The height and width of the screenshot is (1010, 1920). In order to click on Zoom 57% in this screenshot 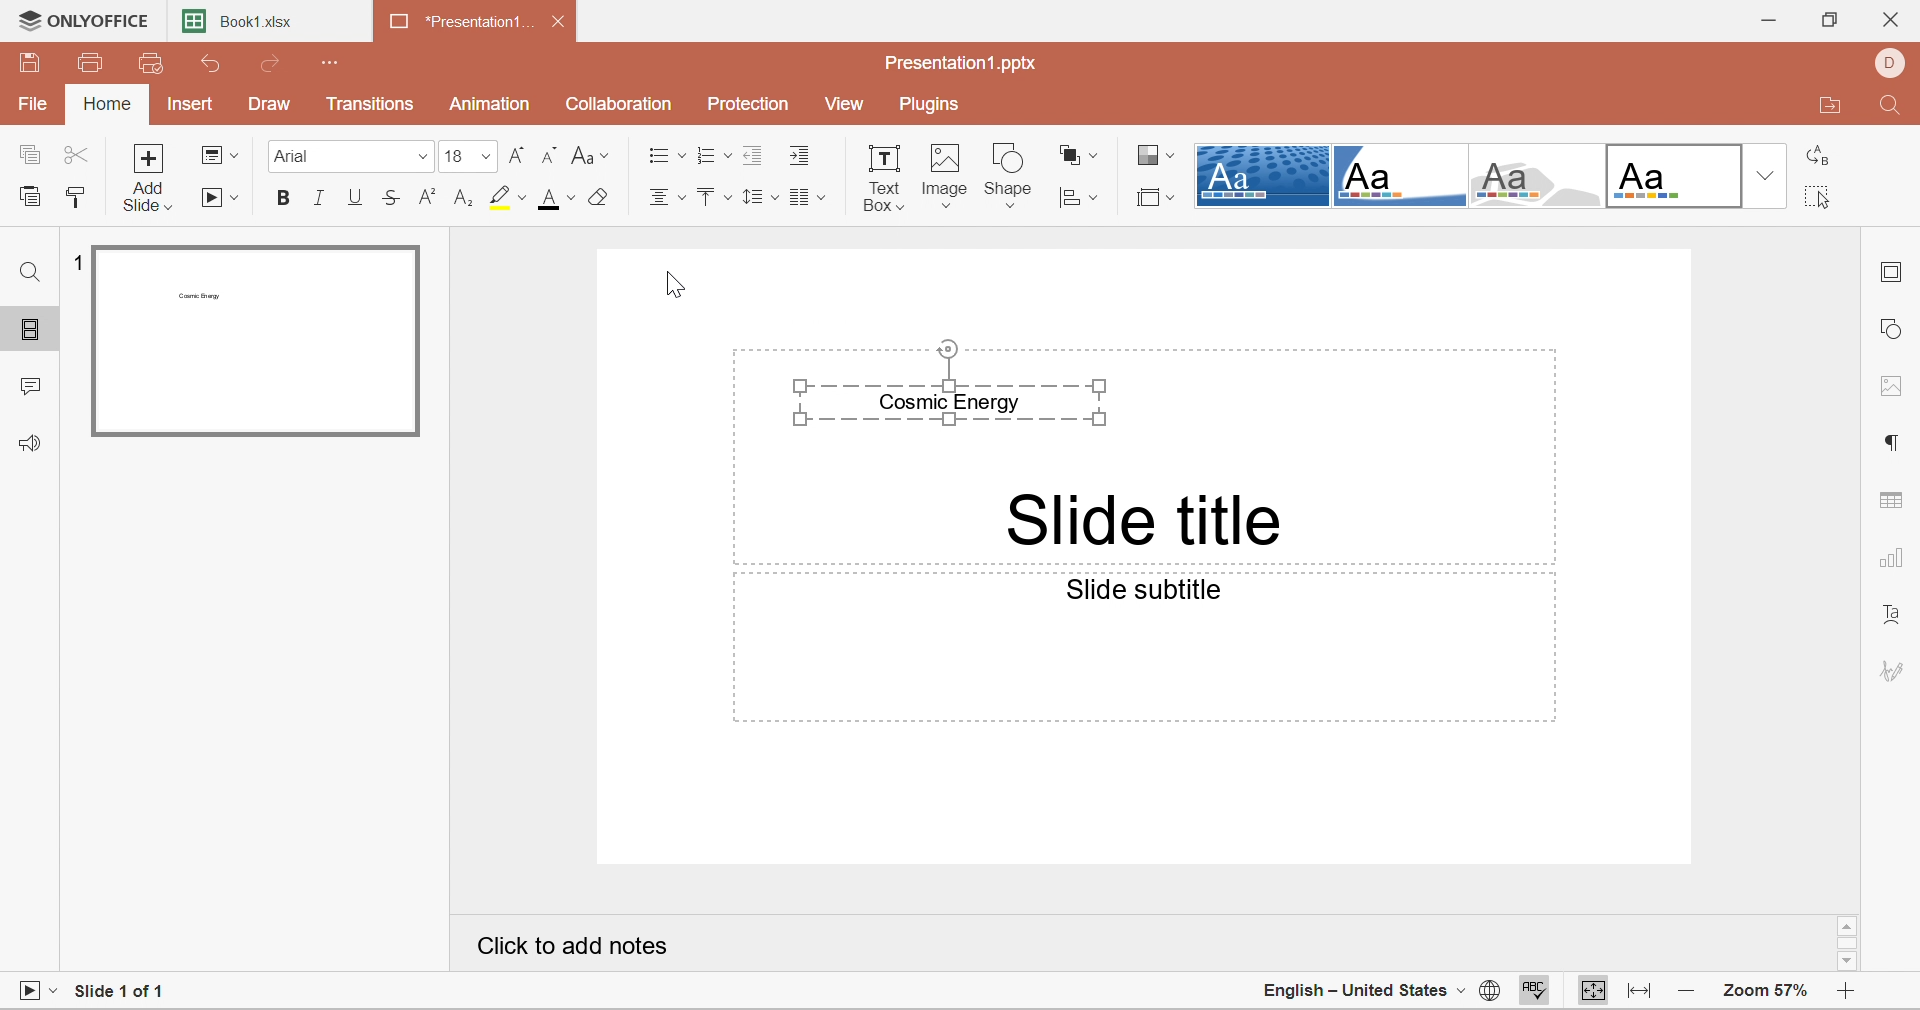, I will do `click(1767, 991)`.